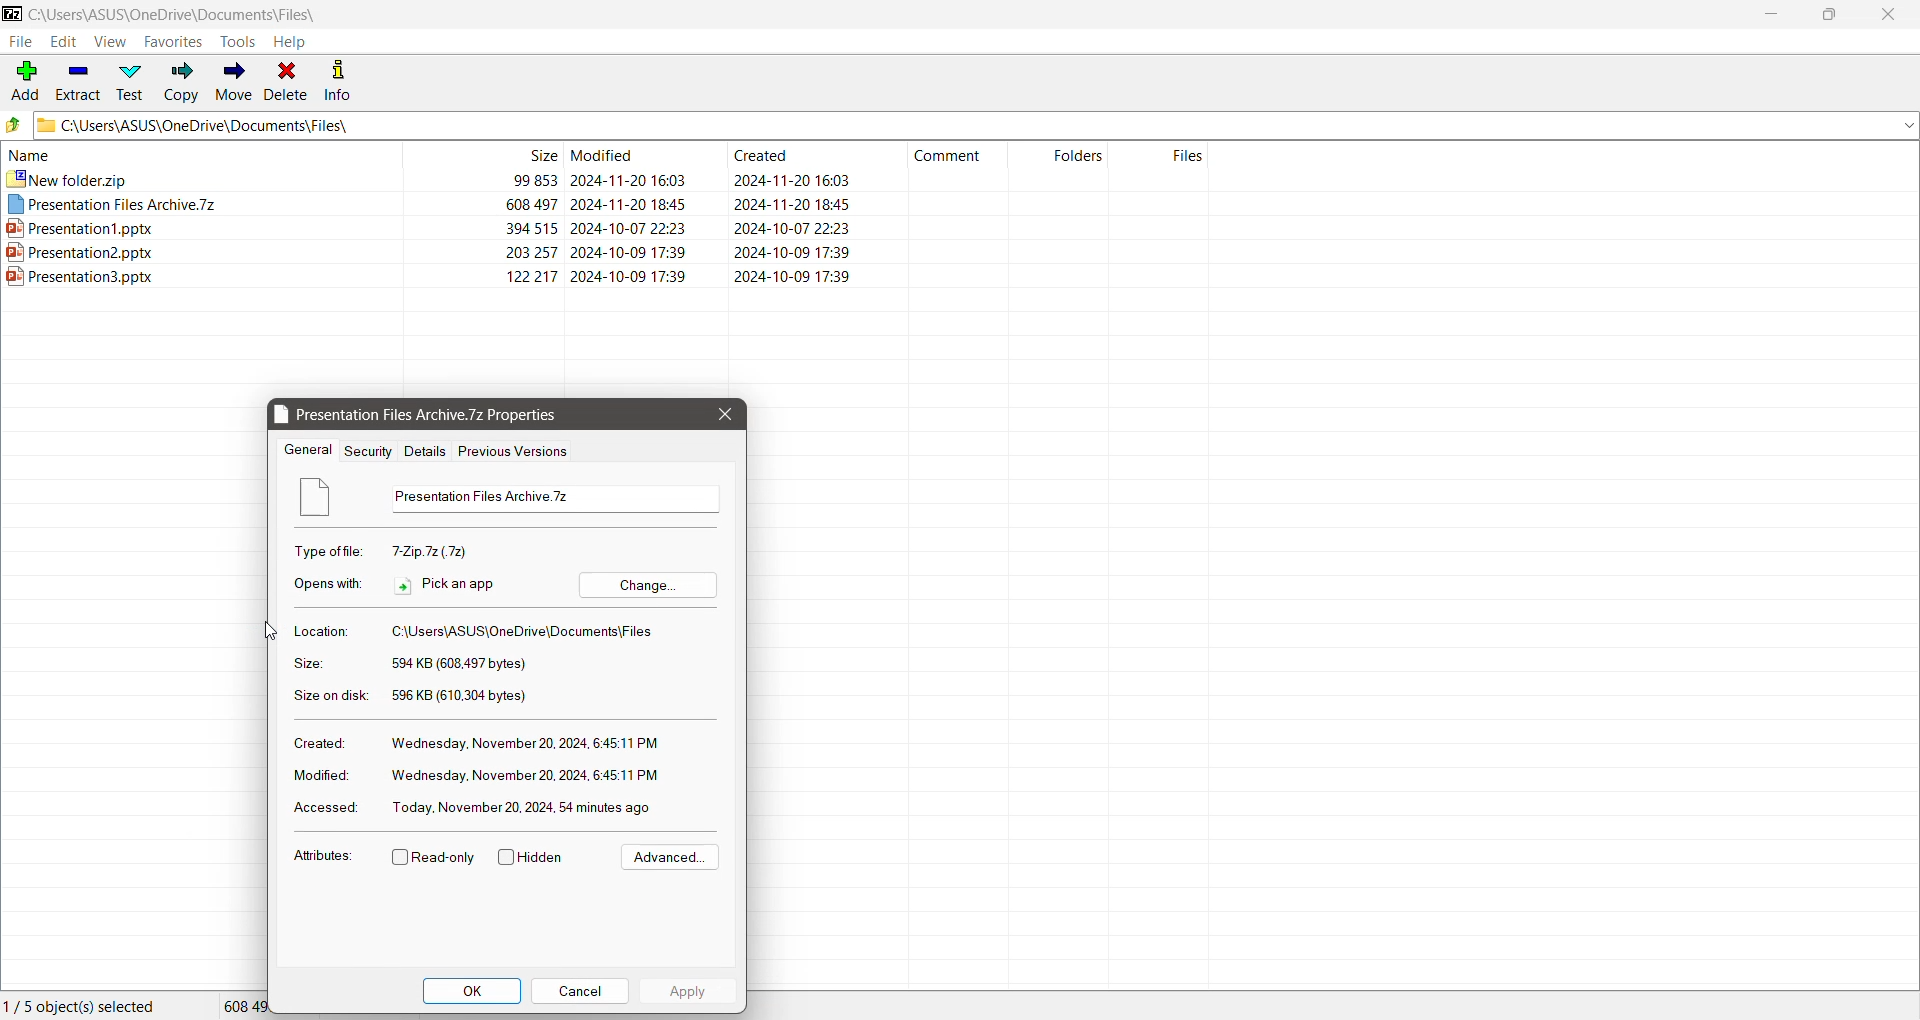  I want to click on Close, so click(723, 415).